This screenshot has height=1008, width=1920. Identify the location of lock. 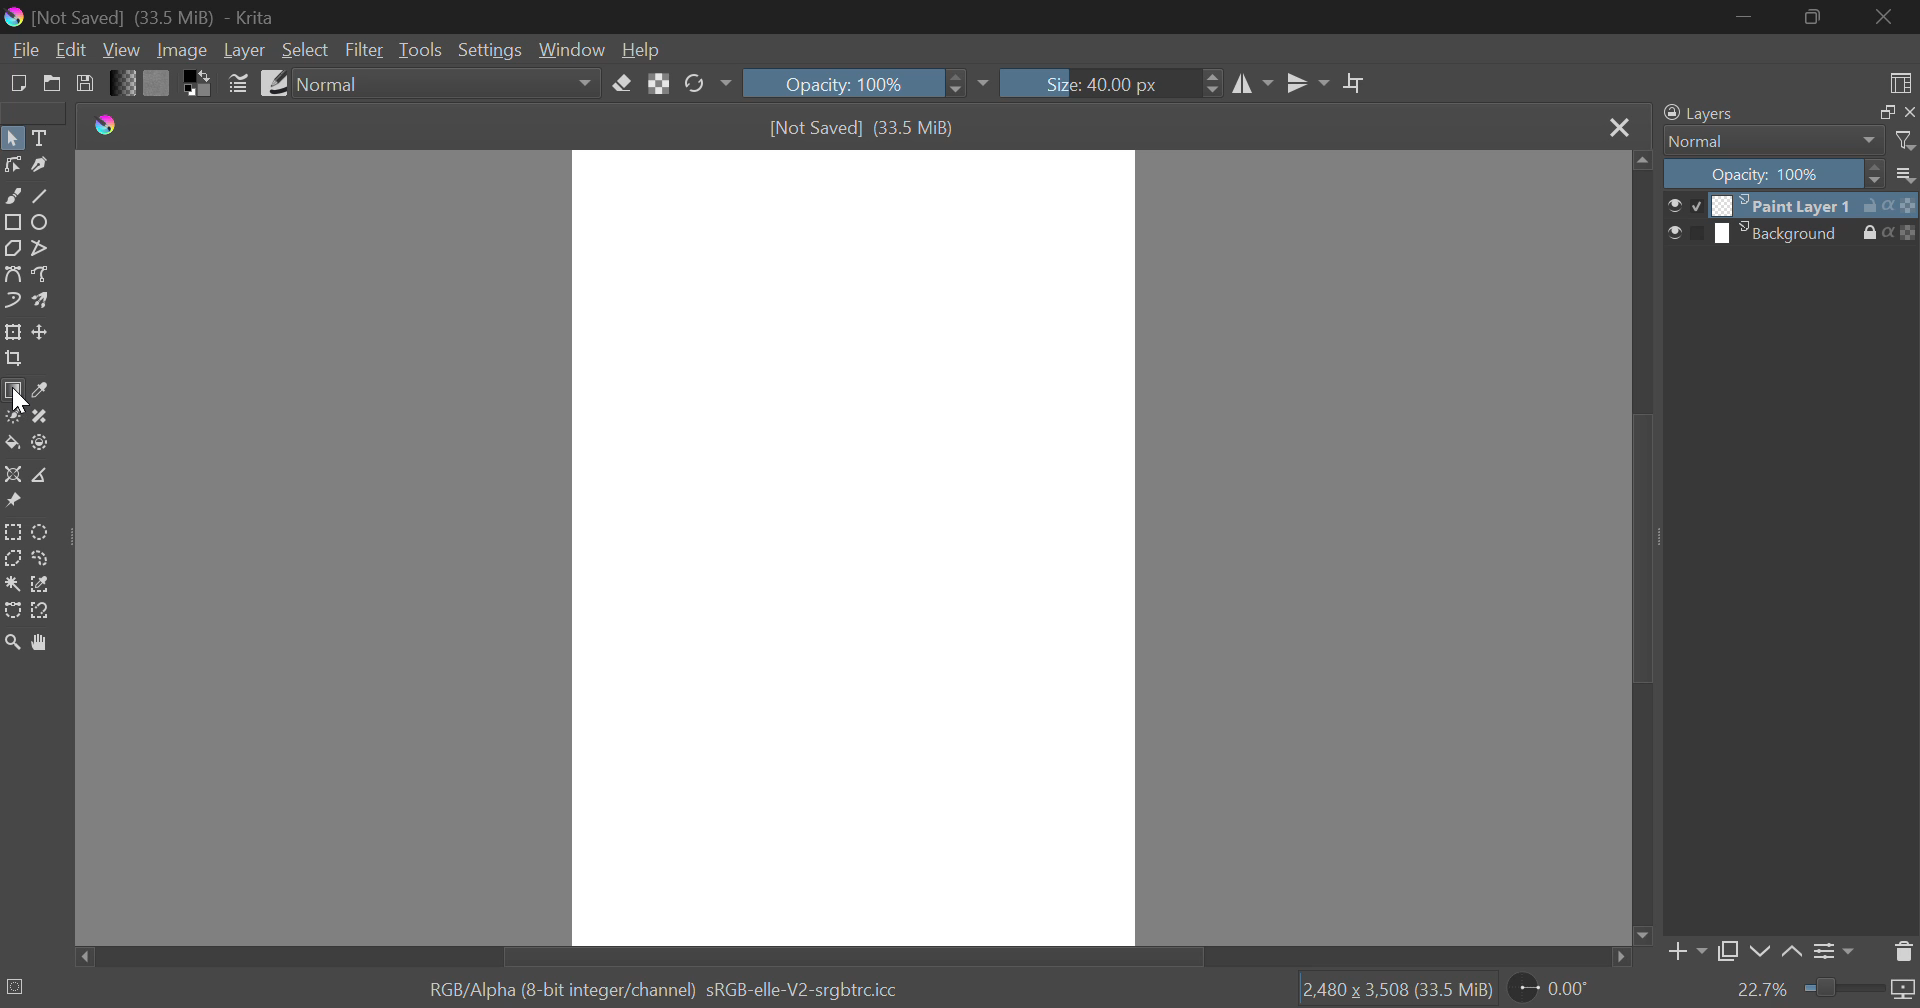
(1874, 233).